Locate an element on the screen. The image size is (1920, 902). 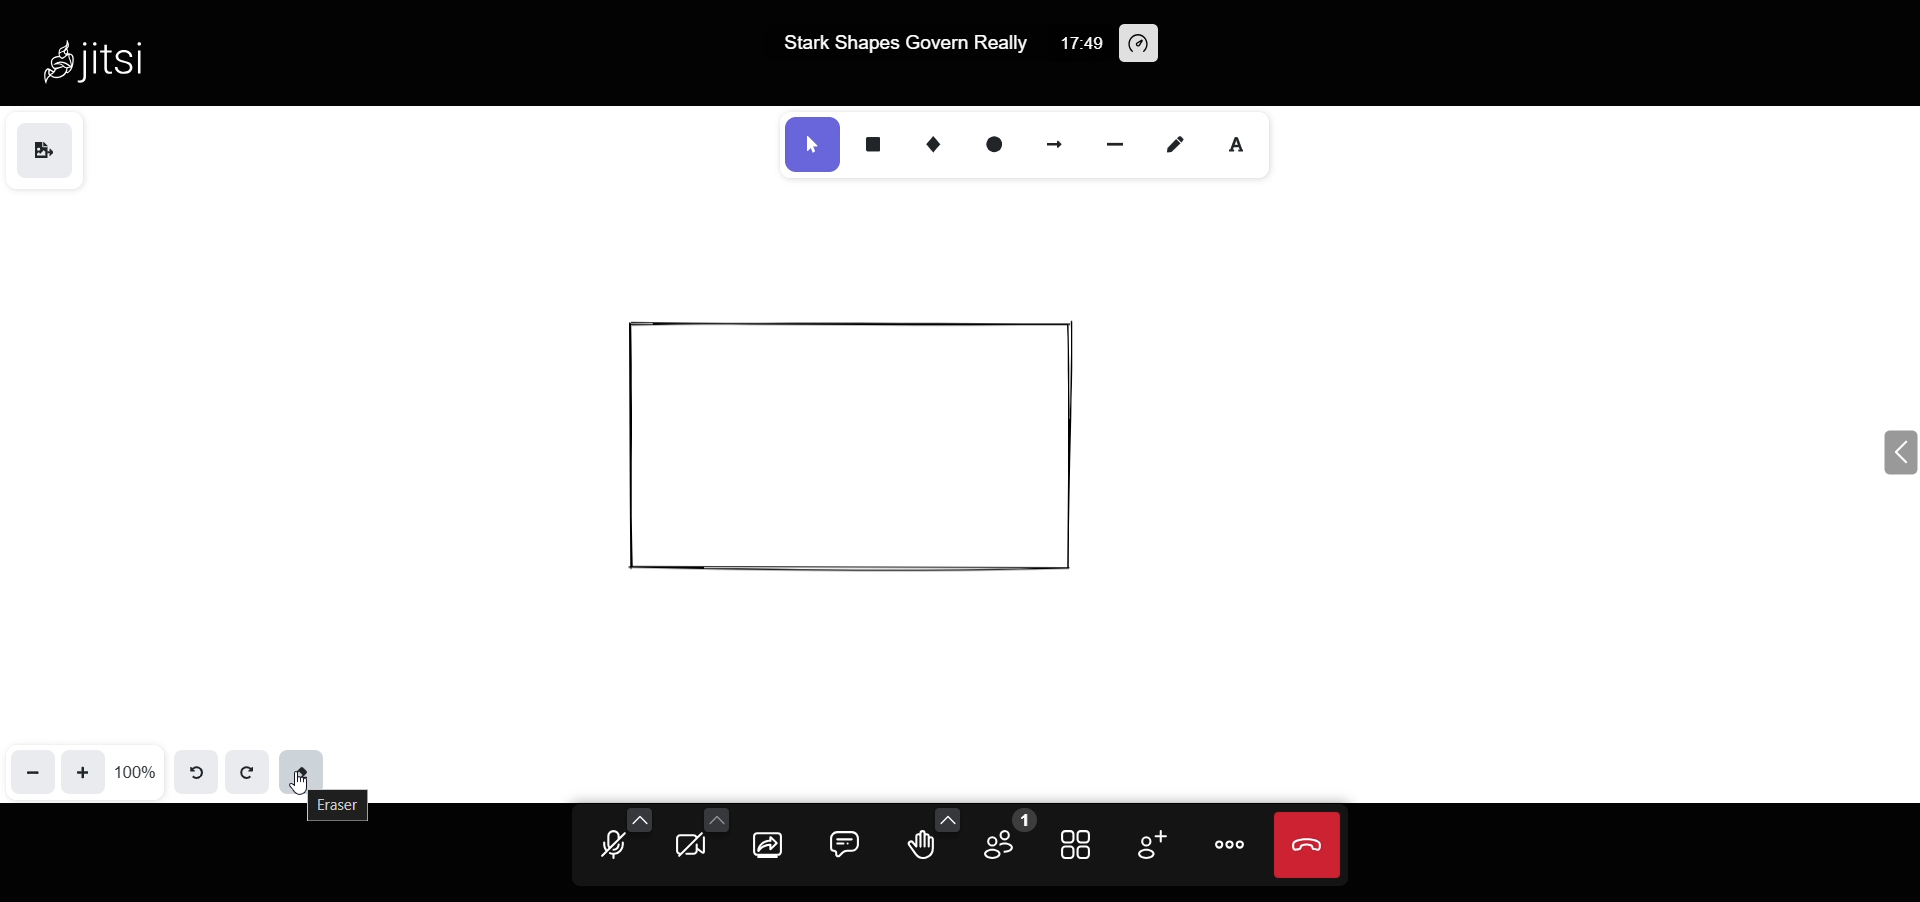
select is located at coordinates (809, 146).